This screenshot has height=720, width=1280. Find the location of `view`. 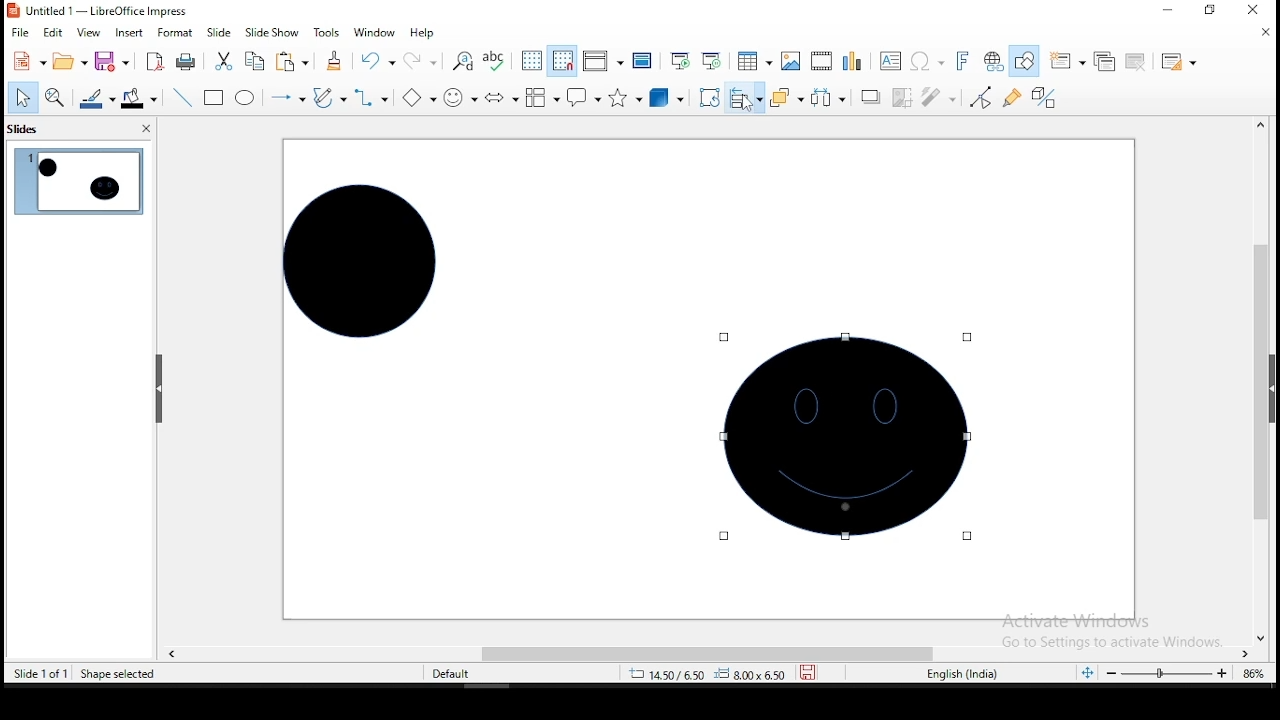

view is located at coordinates (89, 34).